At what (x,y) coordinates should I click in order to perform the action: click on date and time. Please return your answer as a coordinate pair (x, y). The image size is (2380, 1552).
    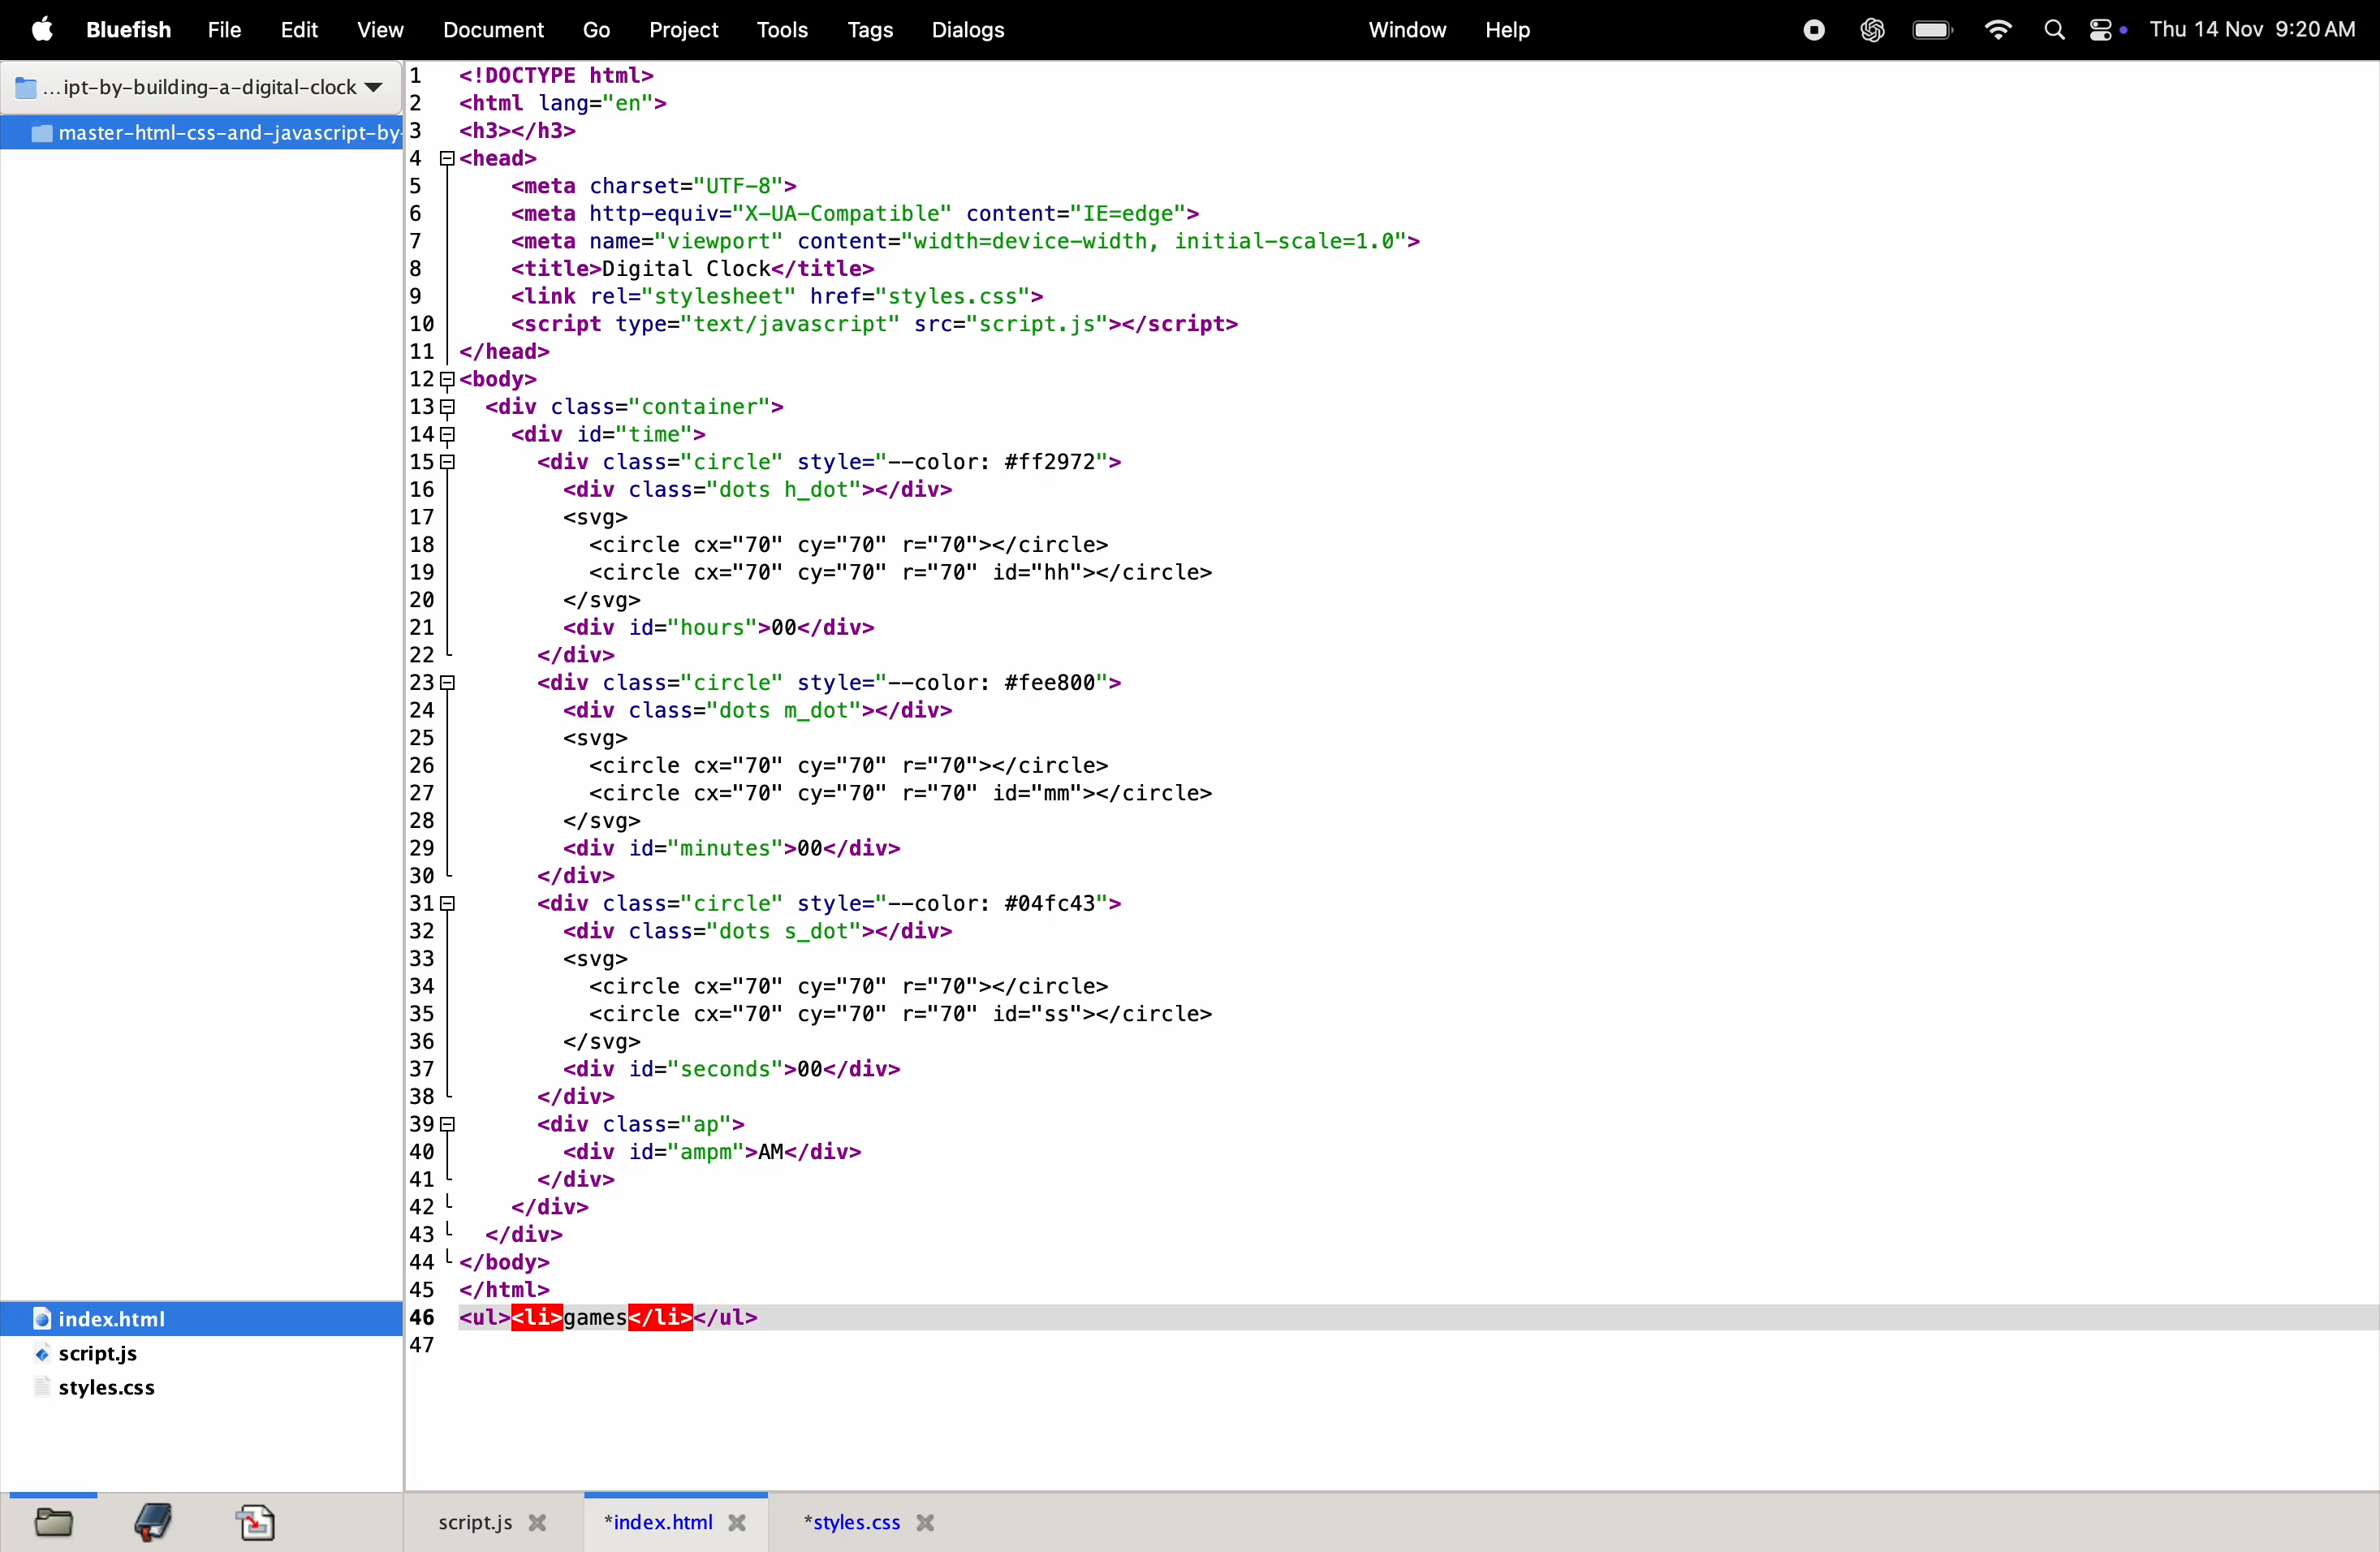
    Looking at the image, I should click on (2254, 28).